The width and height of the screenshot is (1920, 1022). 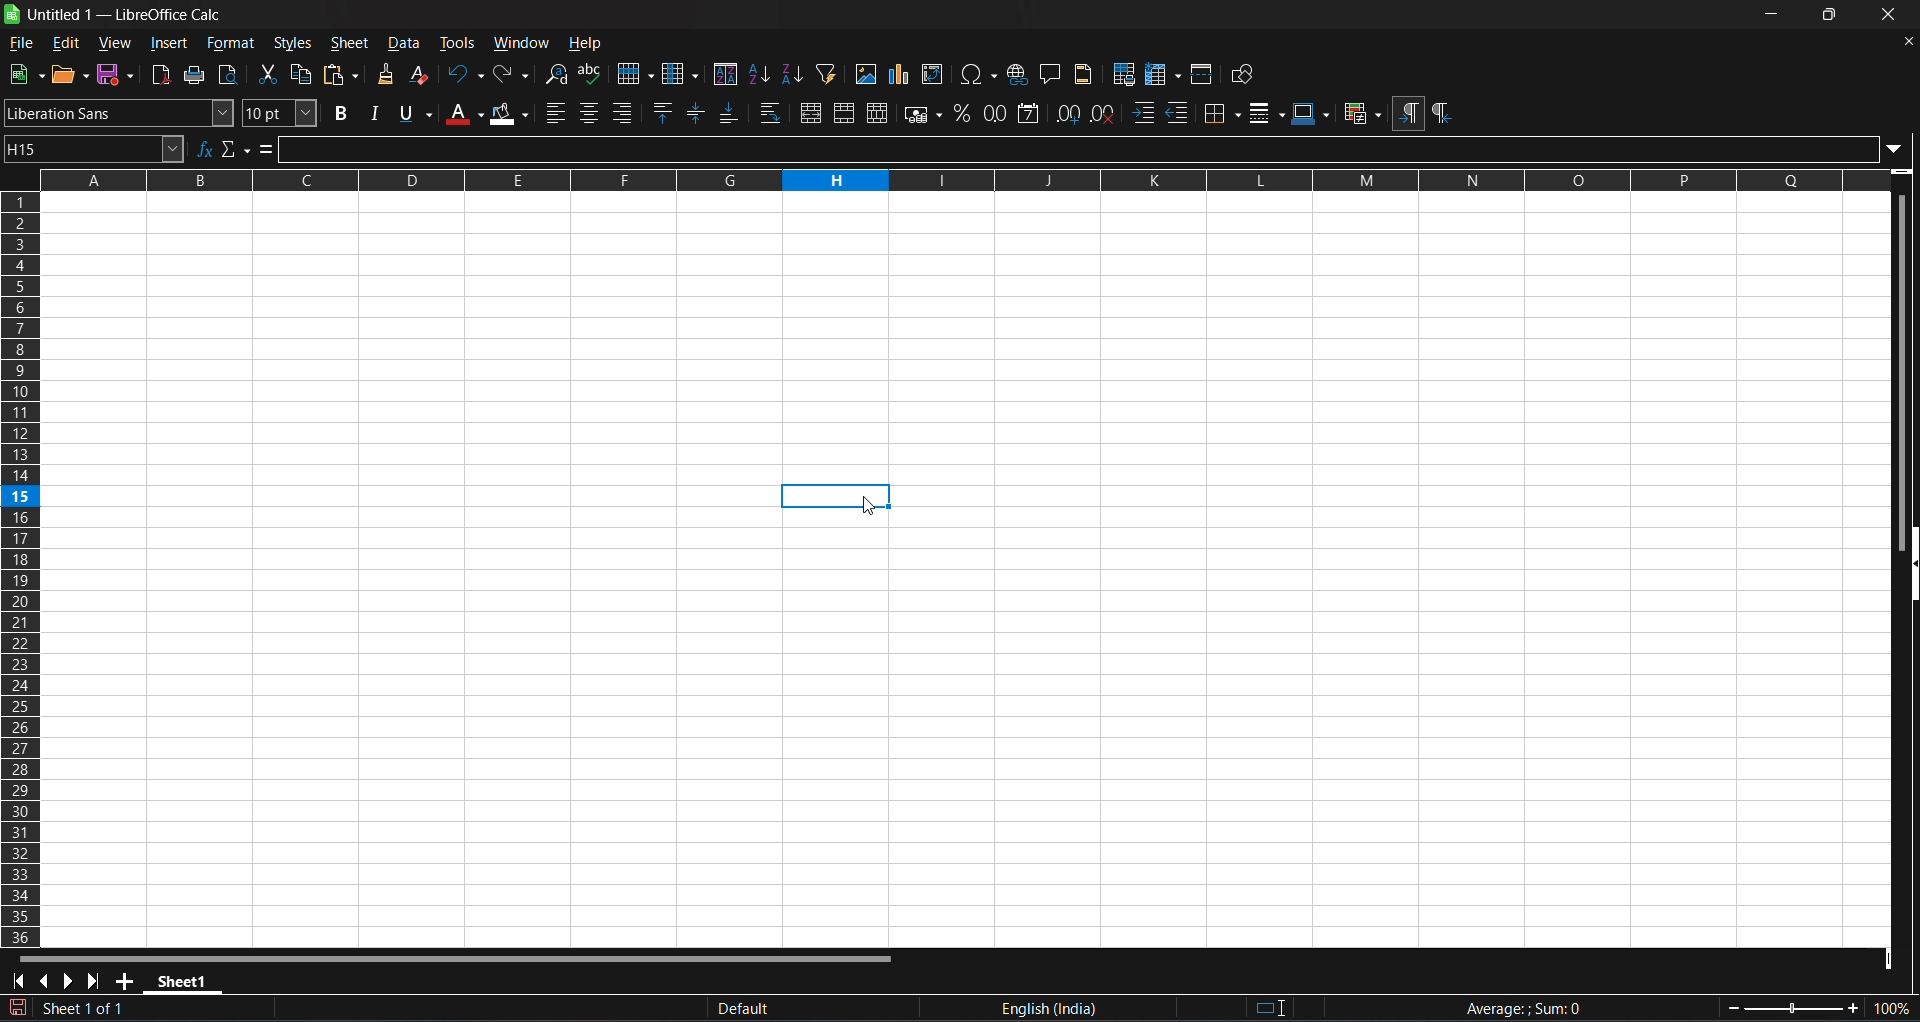 I want to click on headers and footers, so click(x=1085, y=75).